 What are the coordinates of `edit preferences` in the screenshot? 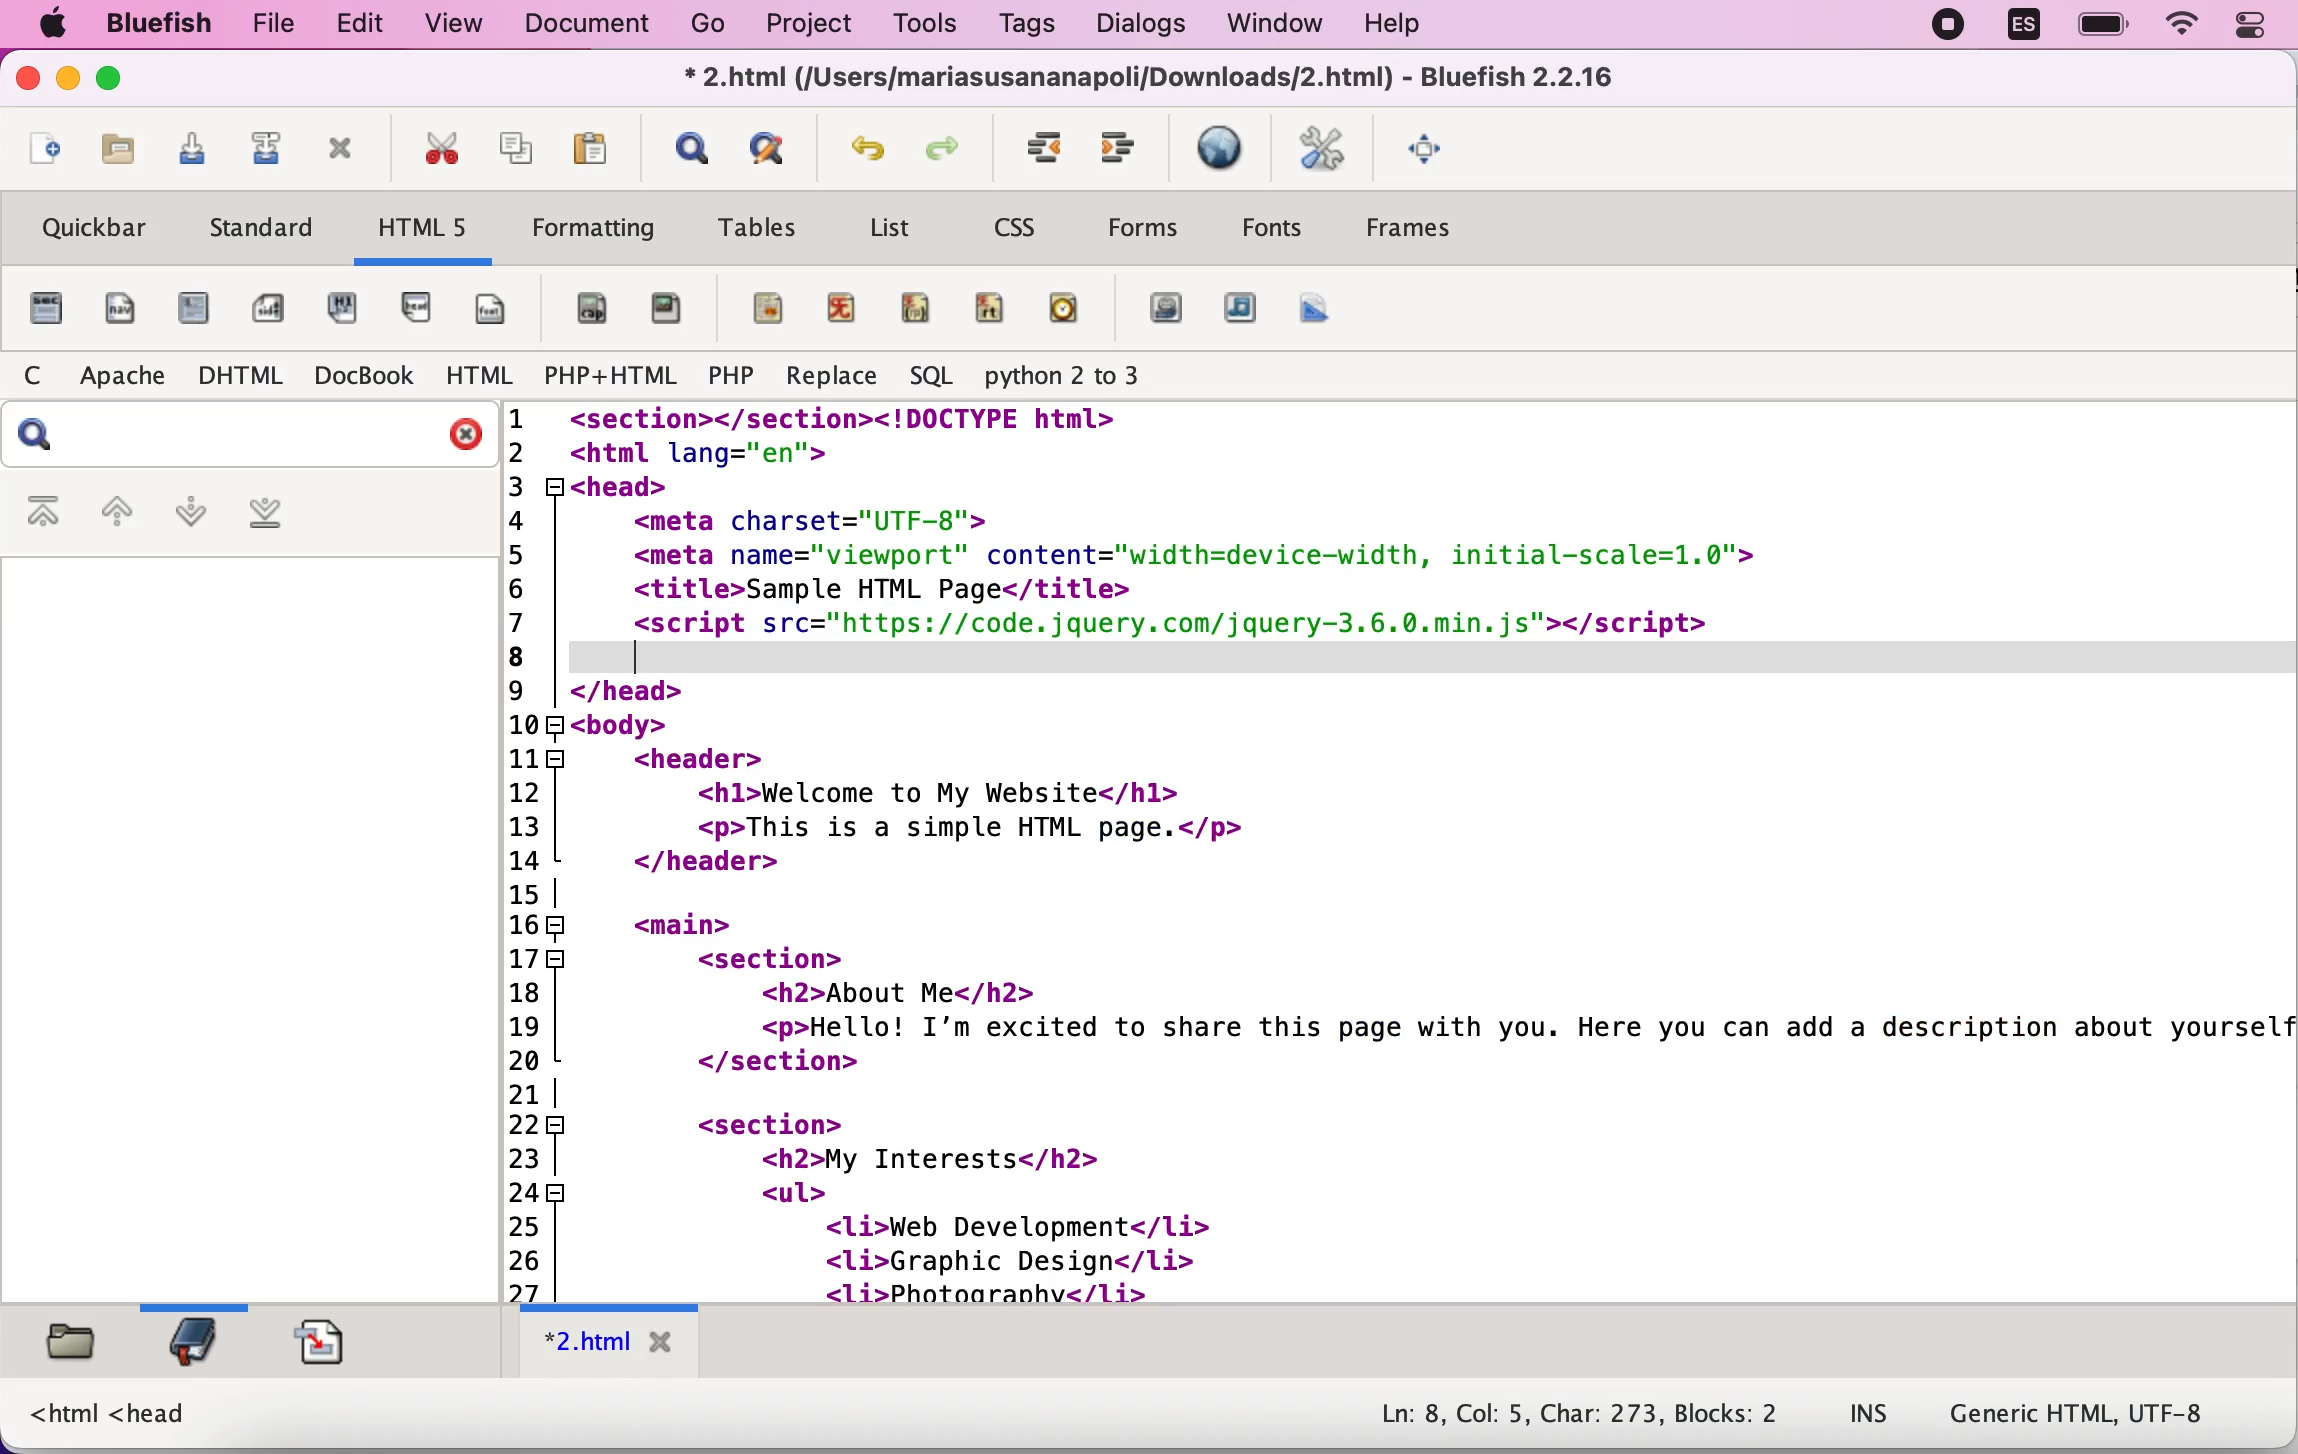 It's located at (1324, 149).